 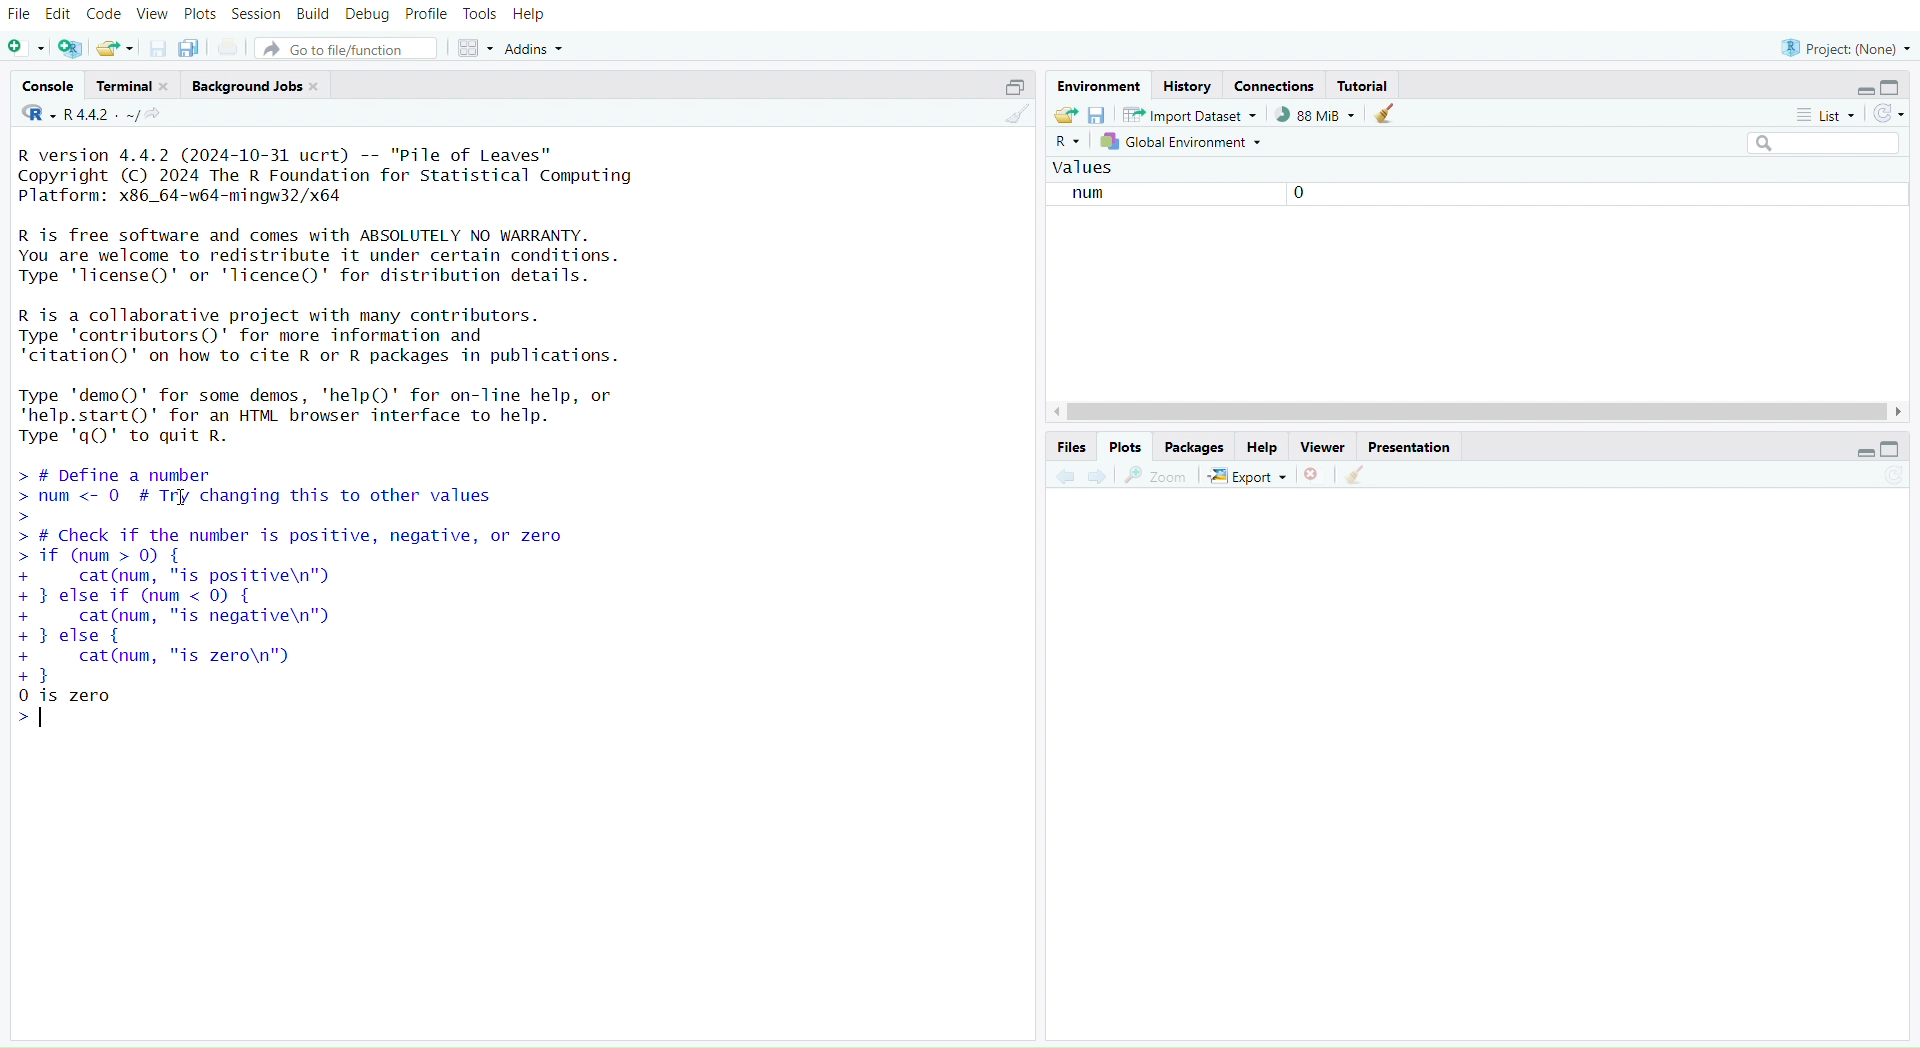 What do you see at coordinates (1895, 88) in the screenshot?
I see `collapse` at bounding box center [1895, 88].